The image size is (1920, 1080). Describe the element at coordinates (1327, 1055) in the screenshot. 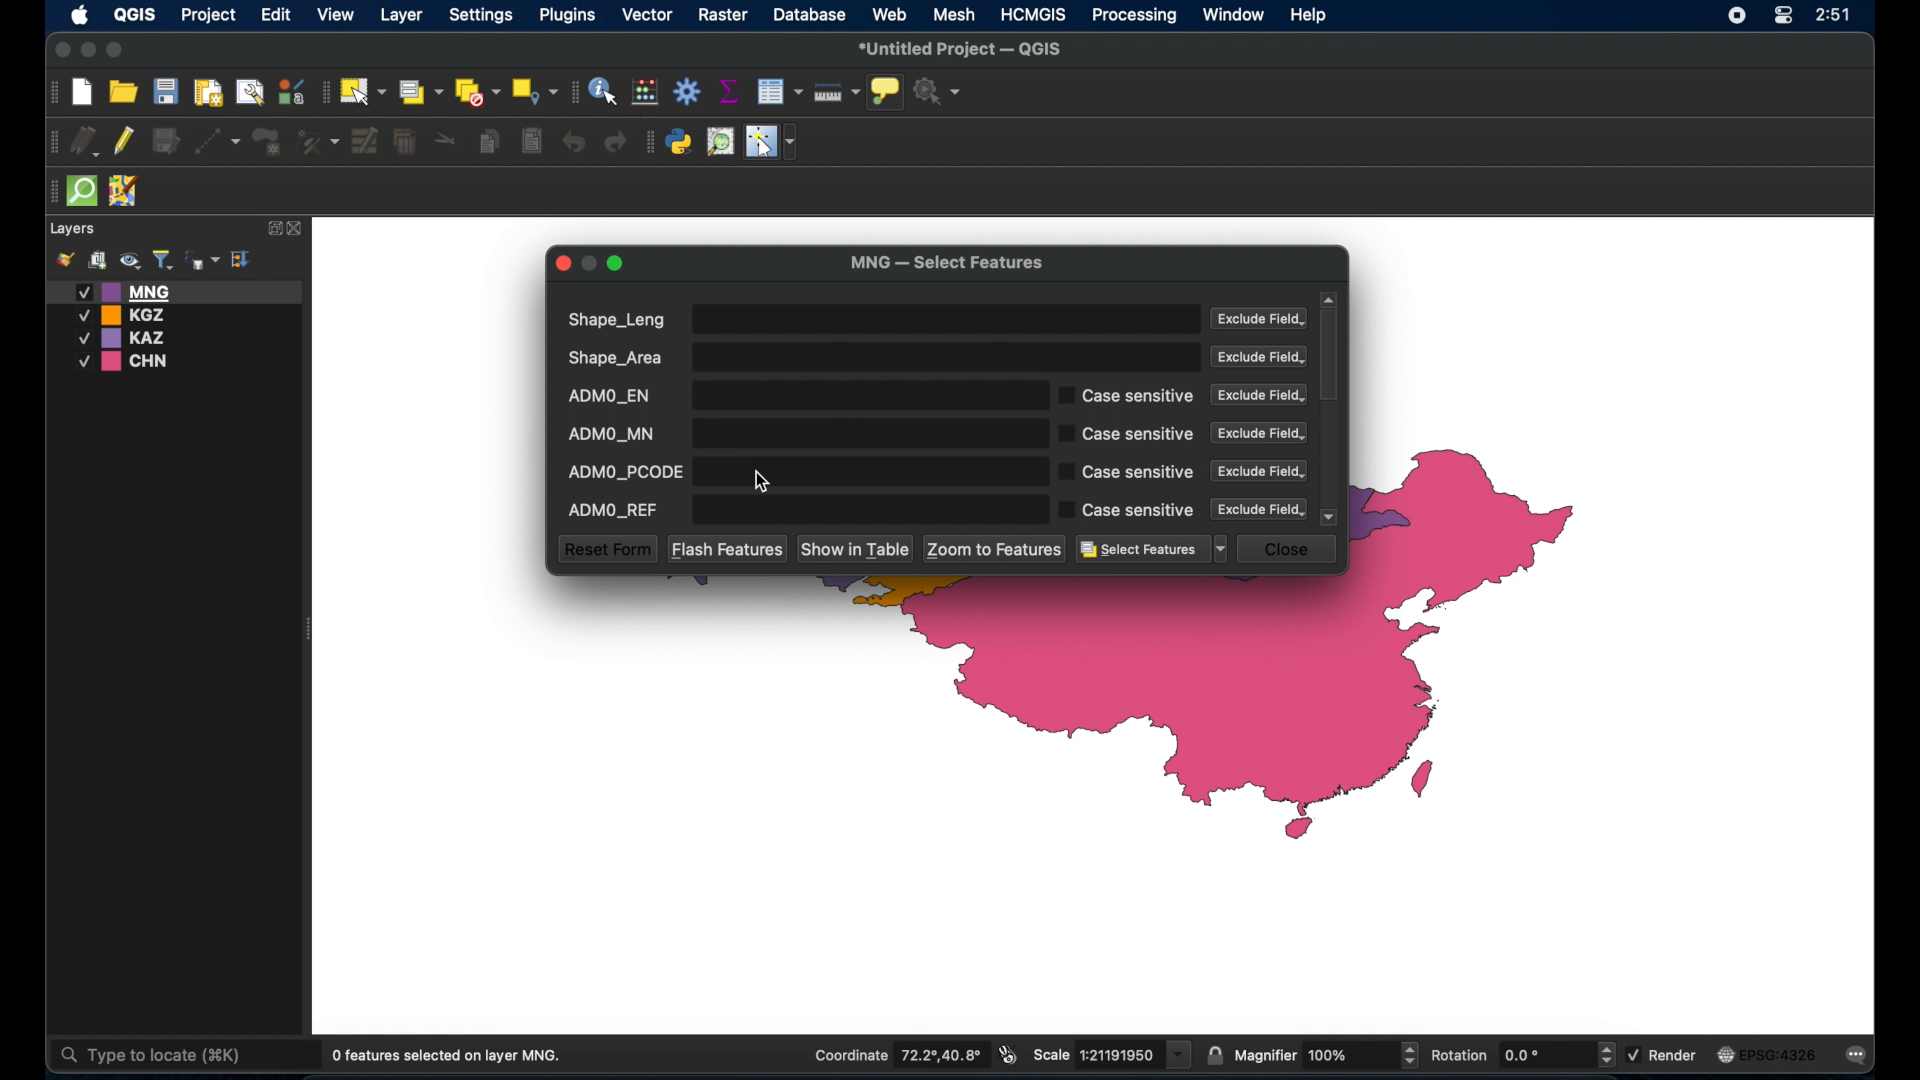

I see `magnifier 100%` at that location.